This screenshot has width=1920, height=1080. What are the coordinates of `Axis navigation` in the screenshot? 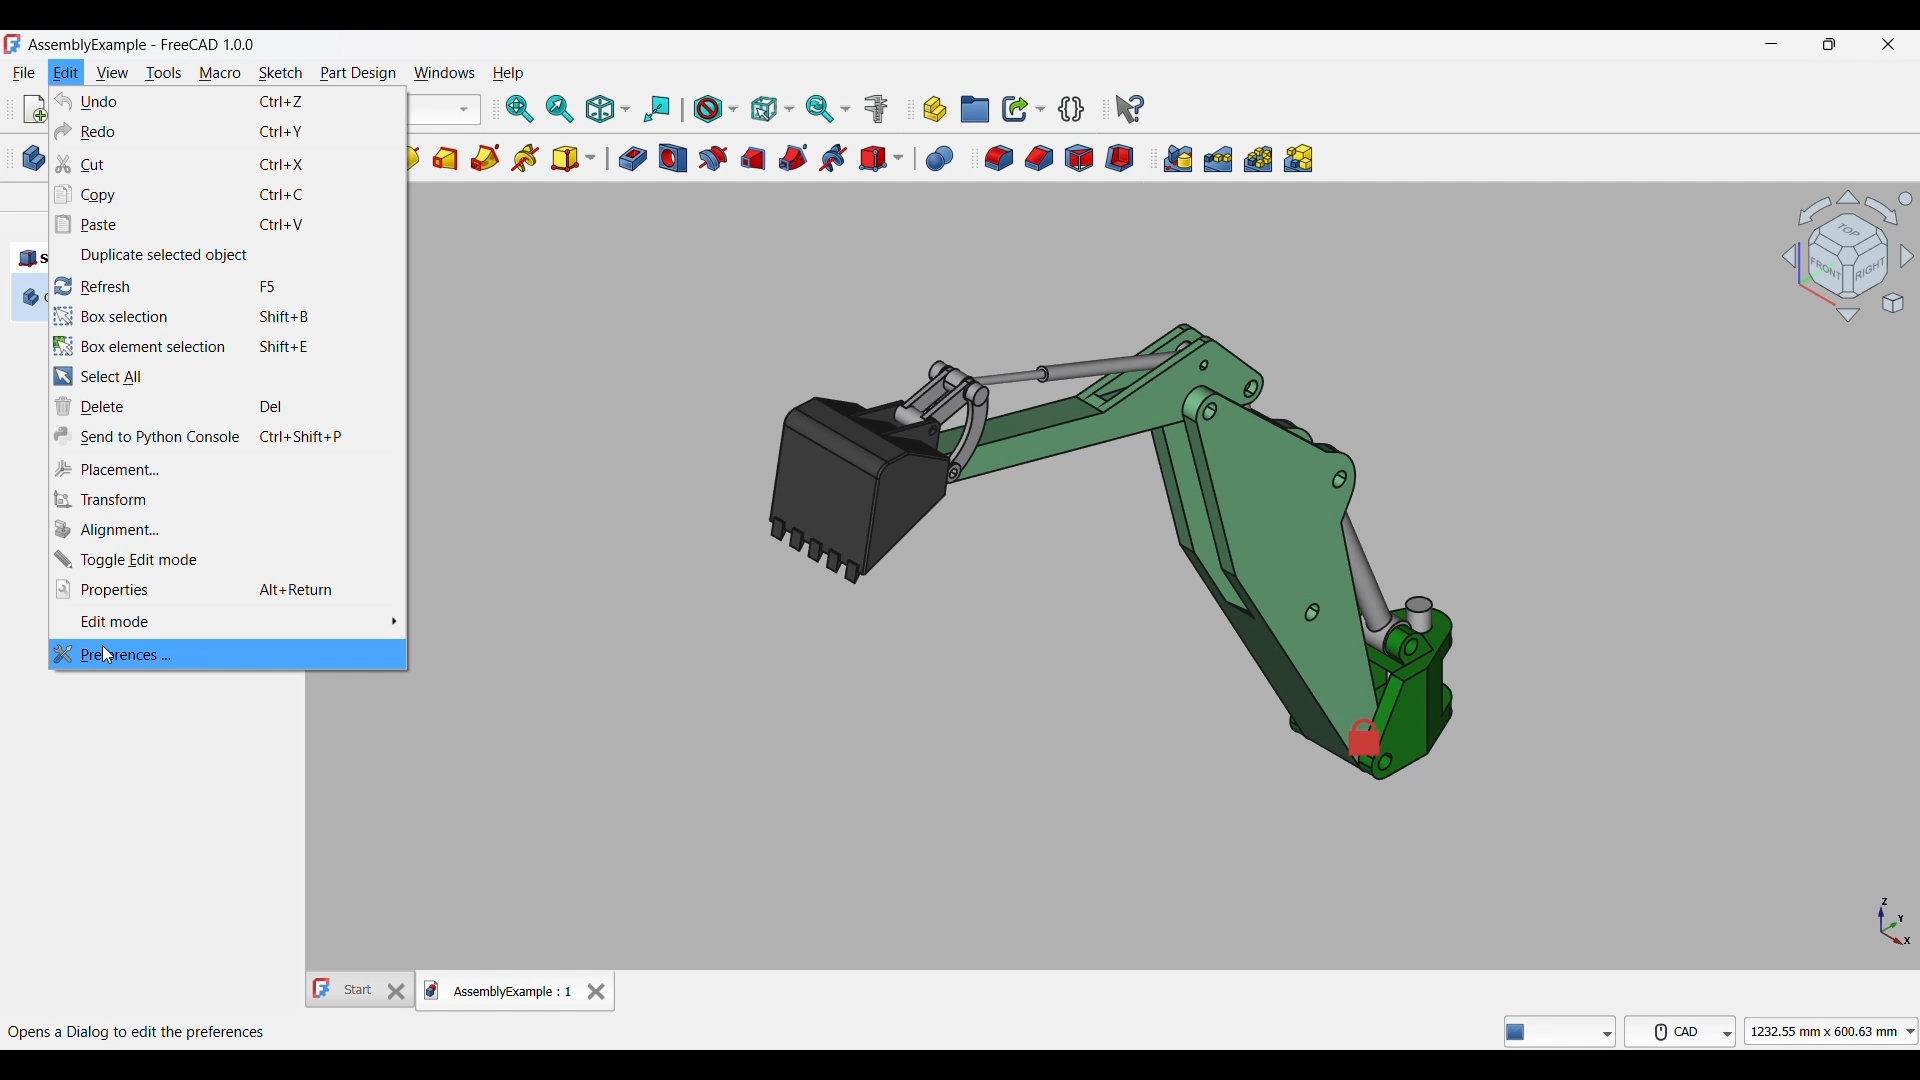 It's located at (1896, 922).